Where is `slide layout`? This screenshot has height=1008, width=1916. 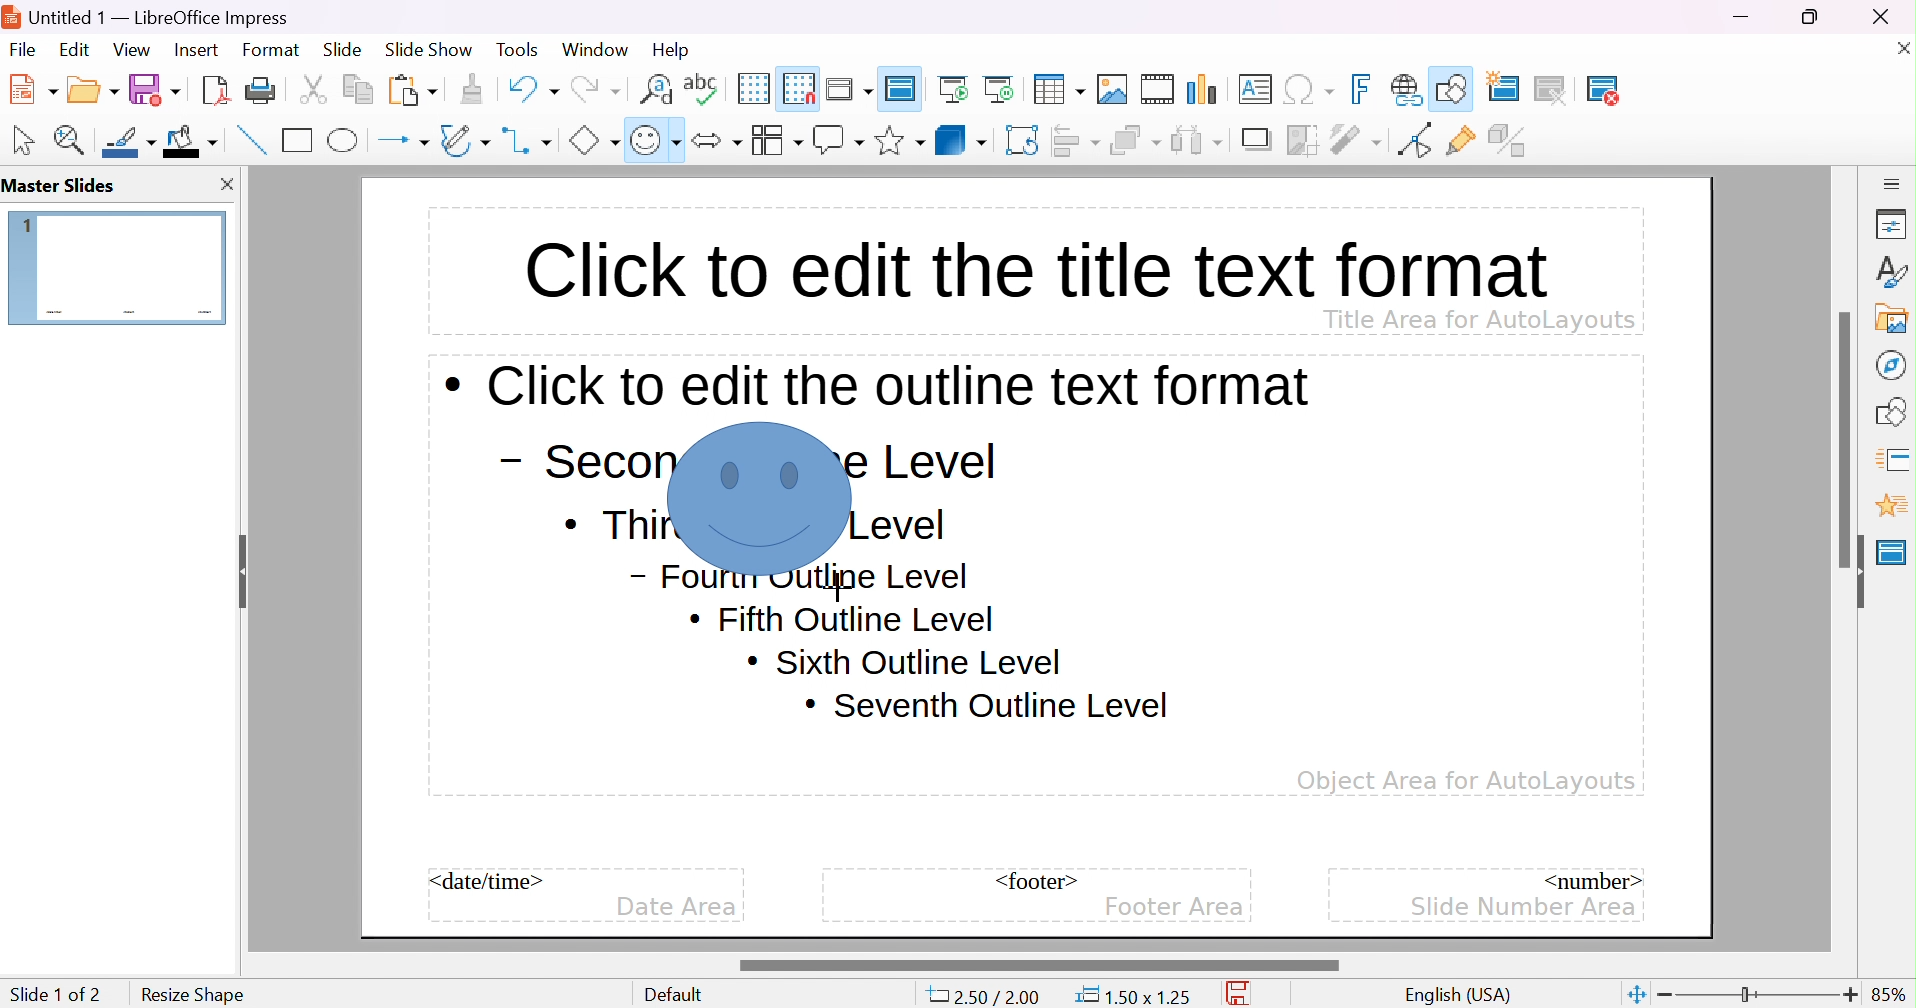
slide layout is located at coordinates (1672, 89).